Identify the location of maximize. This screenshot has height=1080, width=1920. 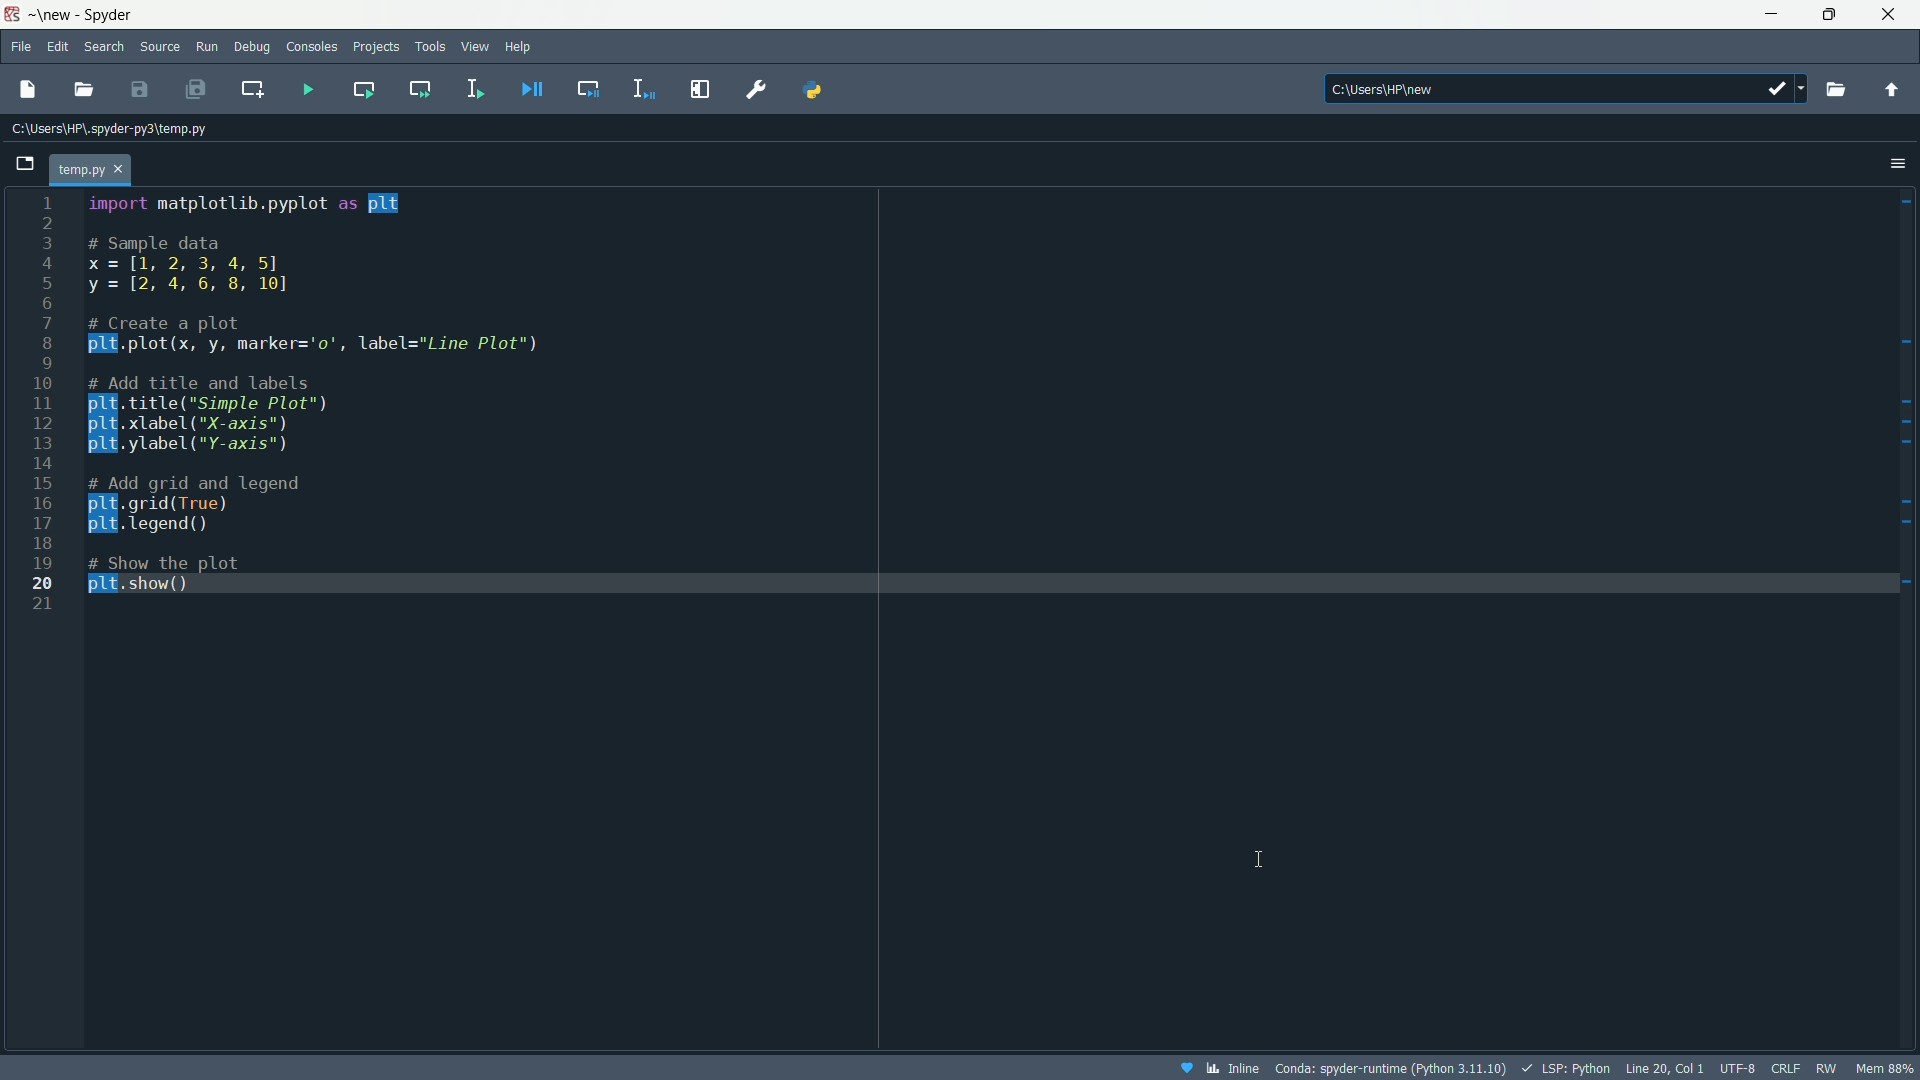
(1829, 15).